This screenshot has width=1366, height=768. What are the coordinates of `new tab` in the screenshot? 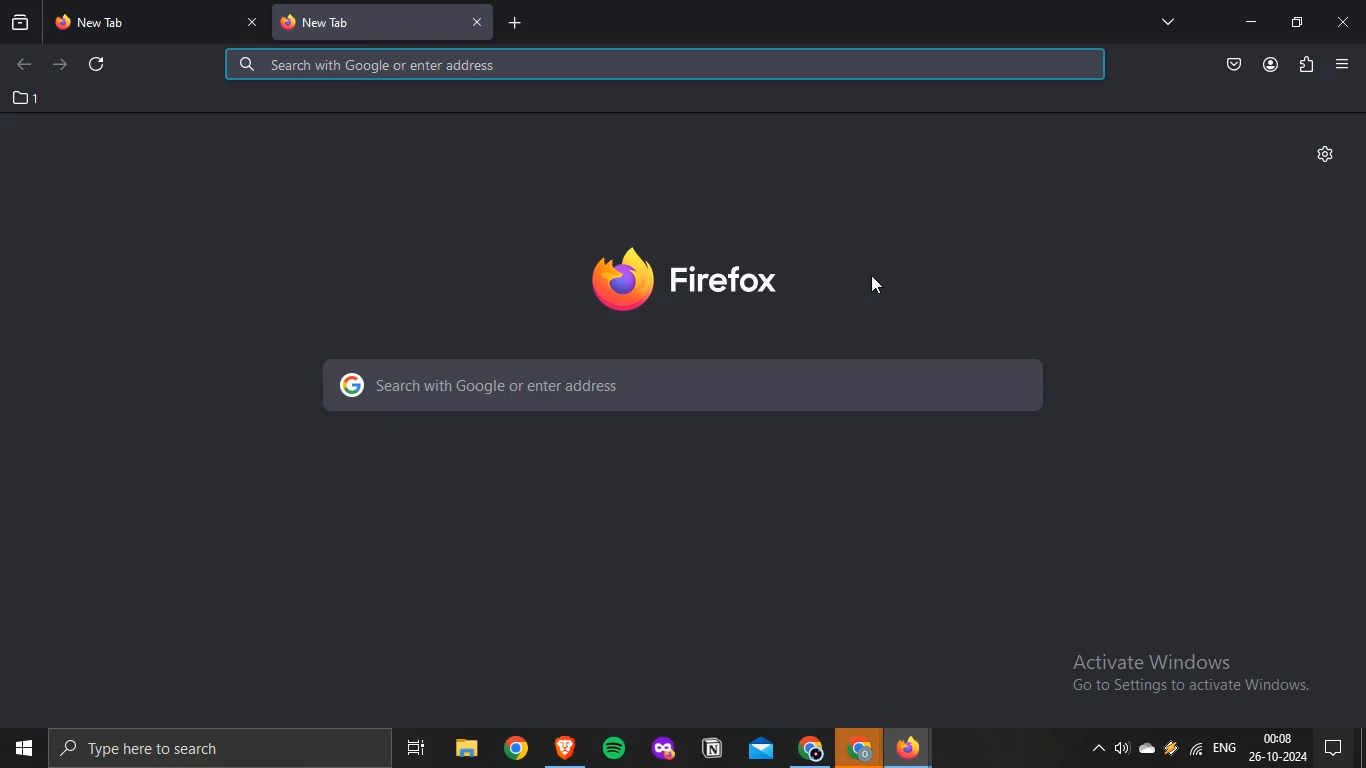 It's located at (367, 22).